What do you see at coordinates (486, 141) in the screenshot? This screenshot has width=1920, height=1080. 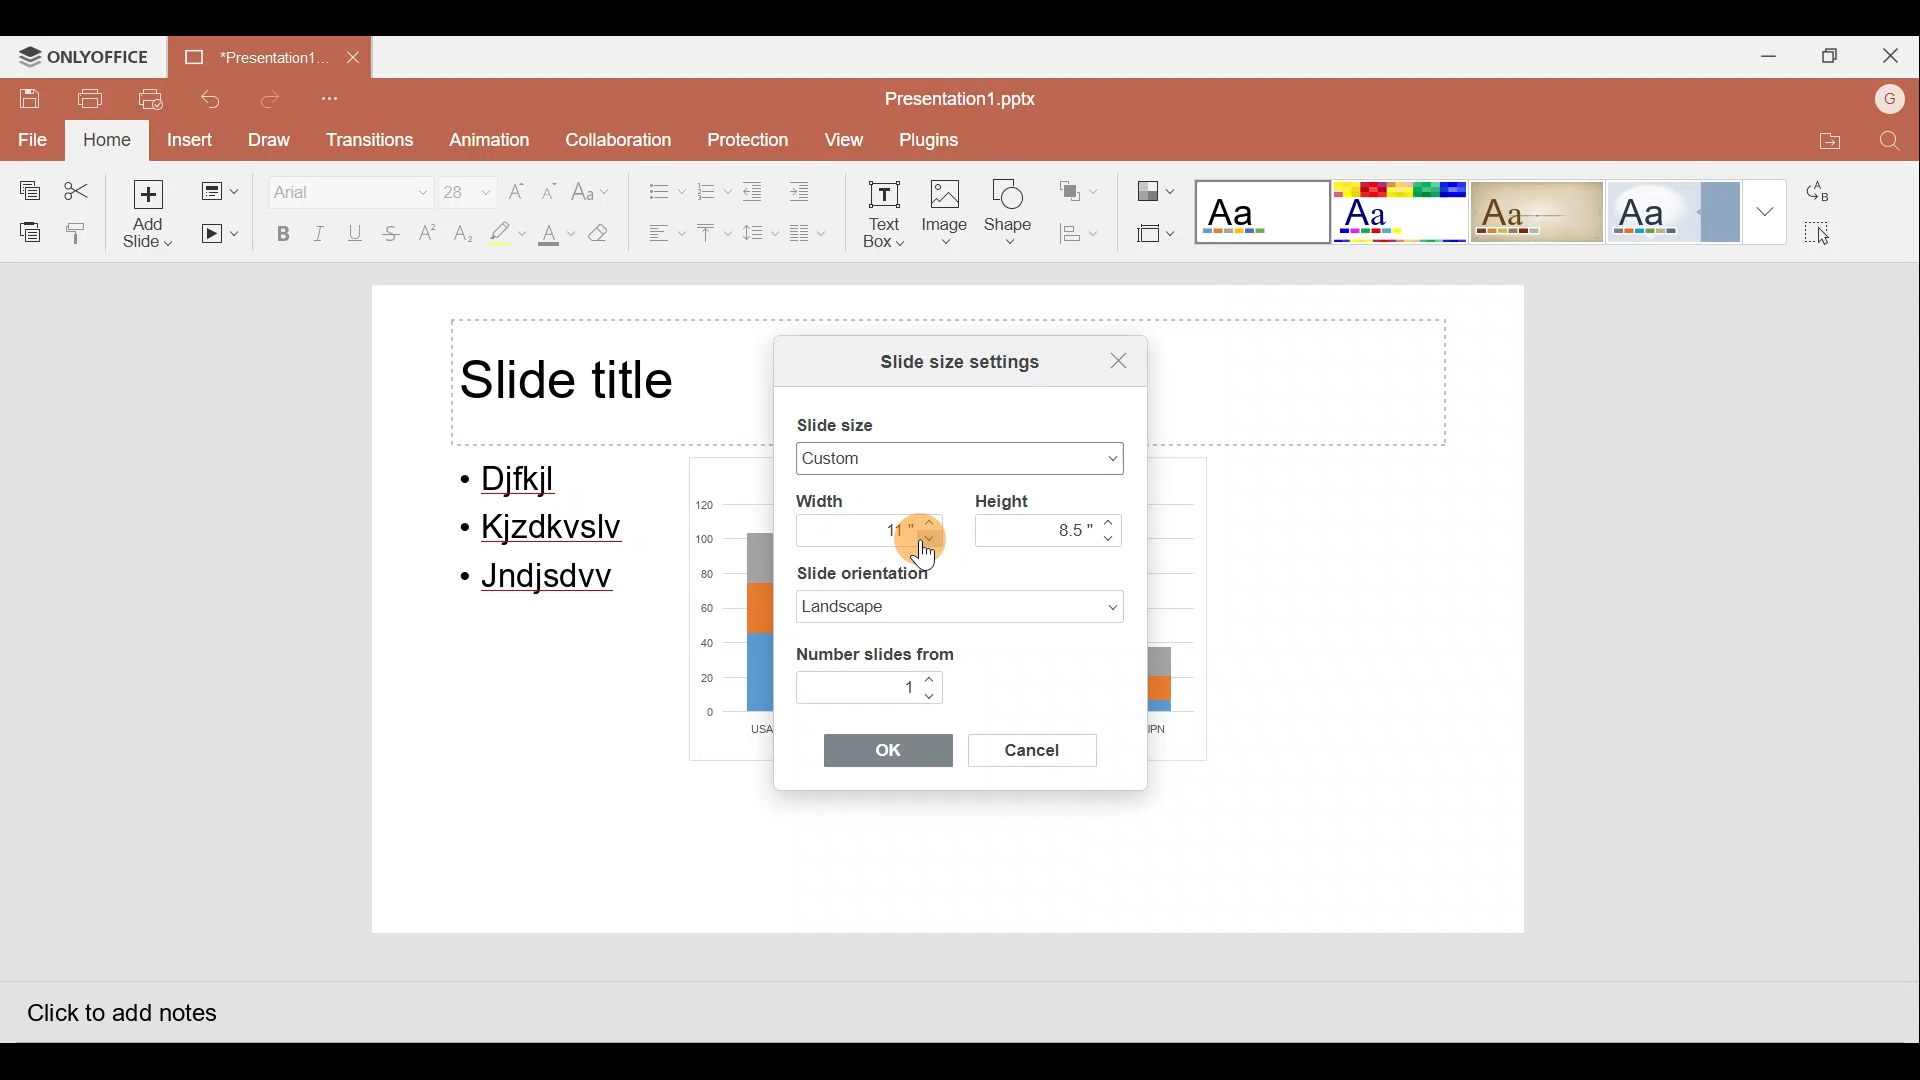 I see `Animation` at bounding box center [486, 141].